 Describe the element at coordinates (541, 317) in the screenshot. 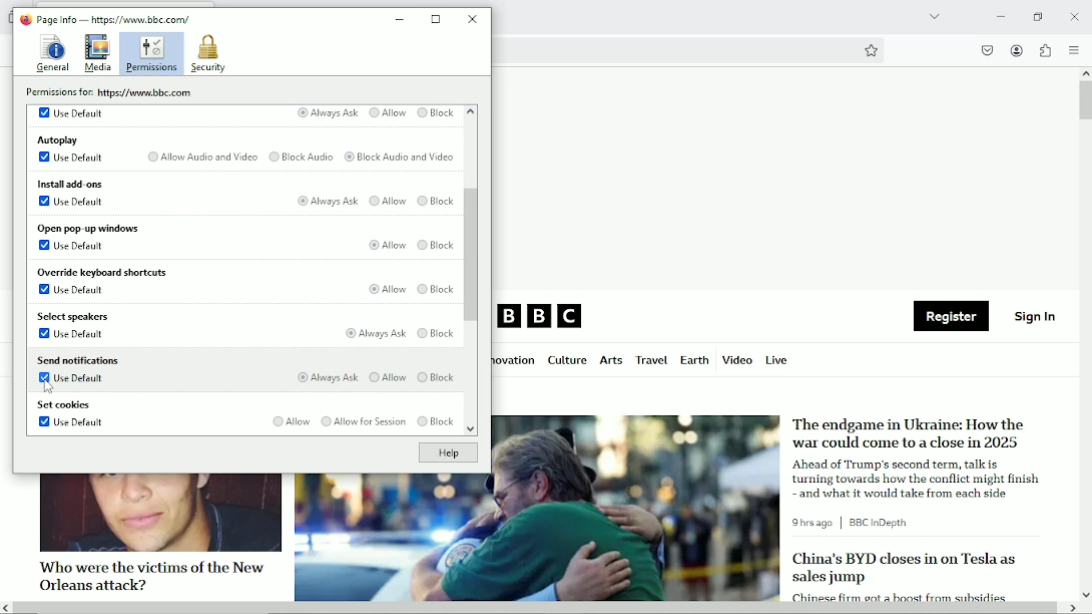

I see `BBC` at that location.